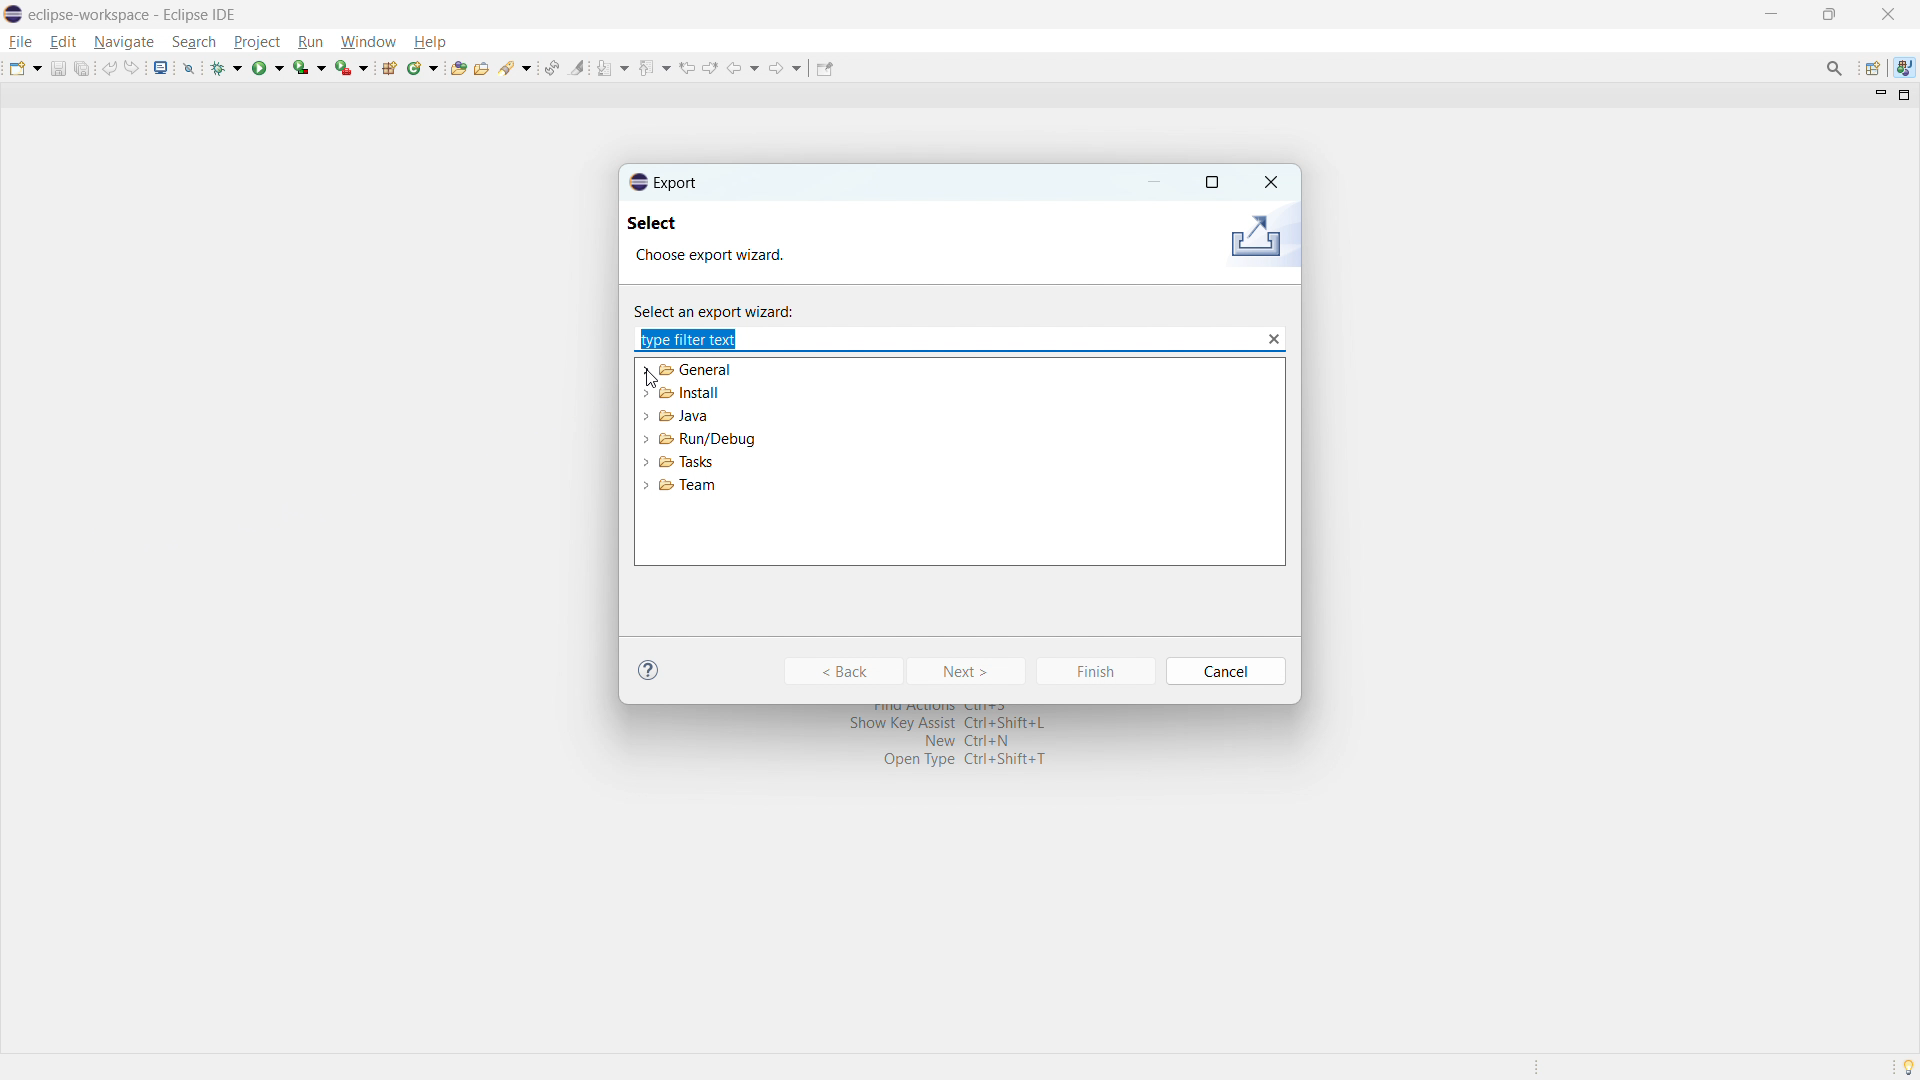  Describe the element at coordinates (1905, 95) in the screenshot. I see `maximize view` at that location.